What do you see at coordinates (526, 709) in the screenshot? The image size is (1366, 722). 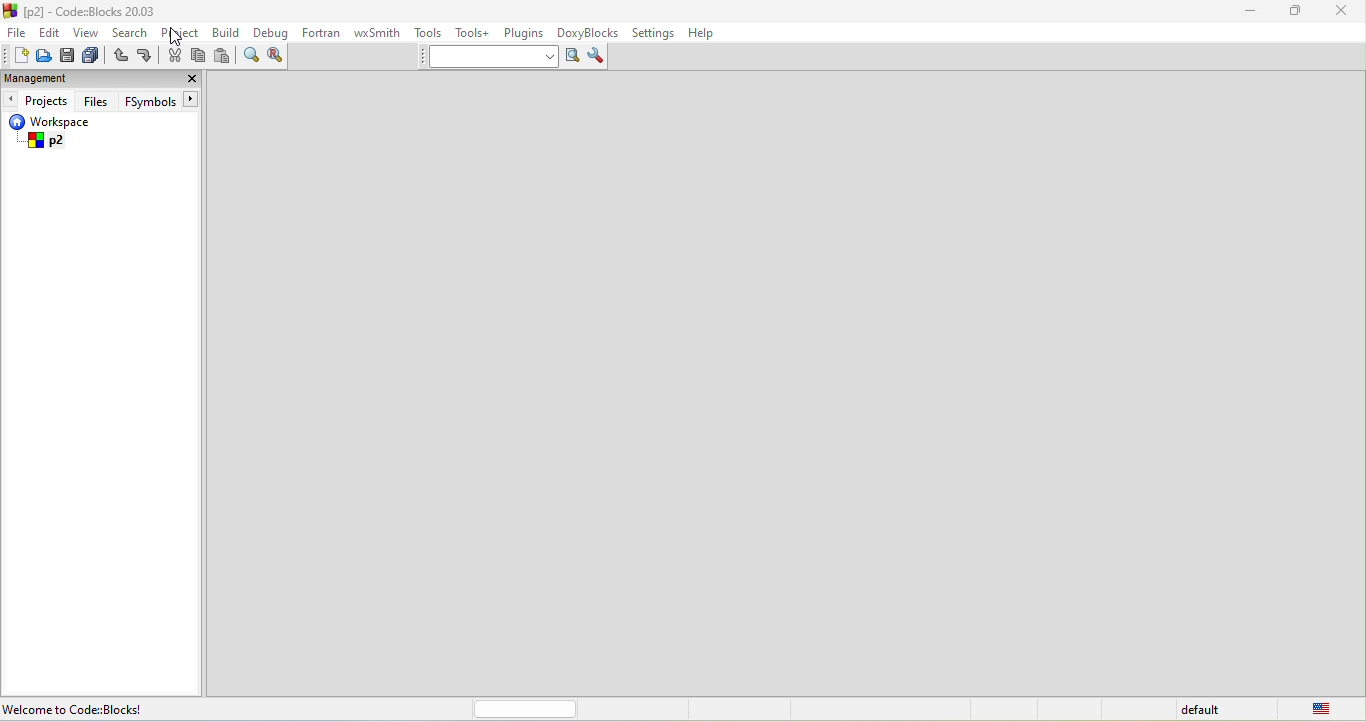 I see `horizontal scroll bar` at bounding box center [526, 709].